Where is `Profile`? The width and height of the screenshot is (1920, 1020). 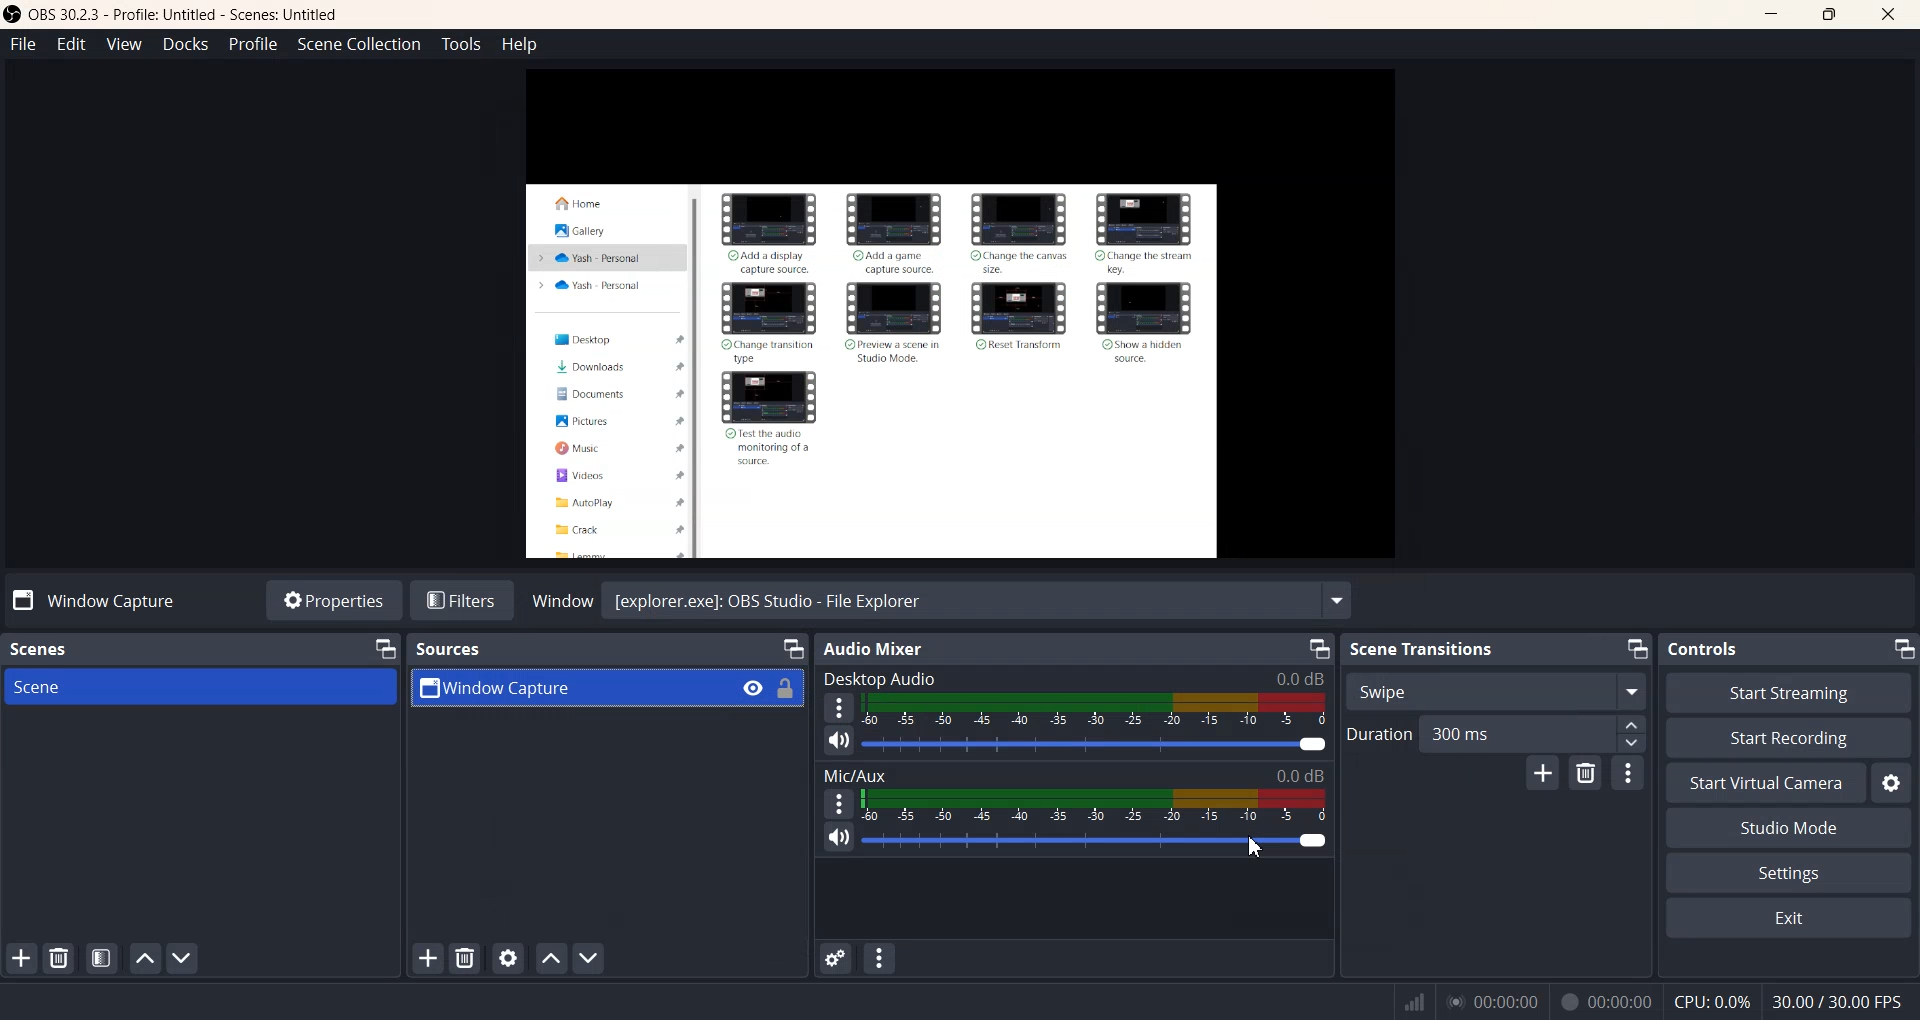 Profile is located at coordinates (253, 43).